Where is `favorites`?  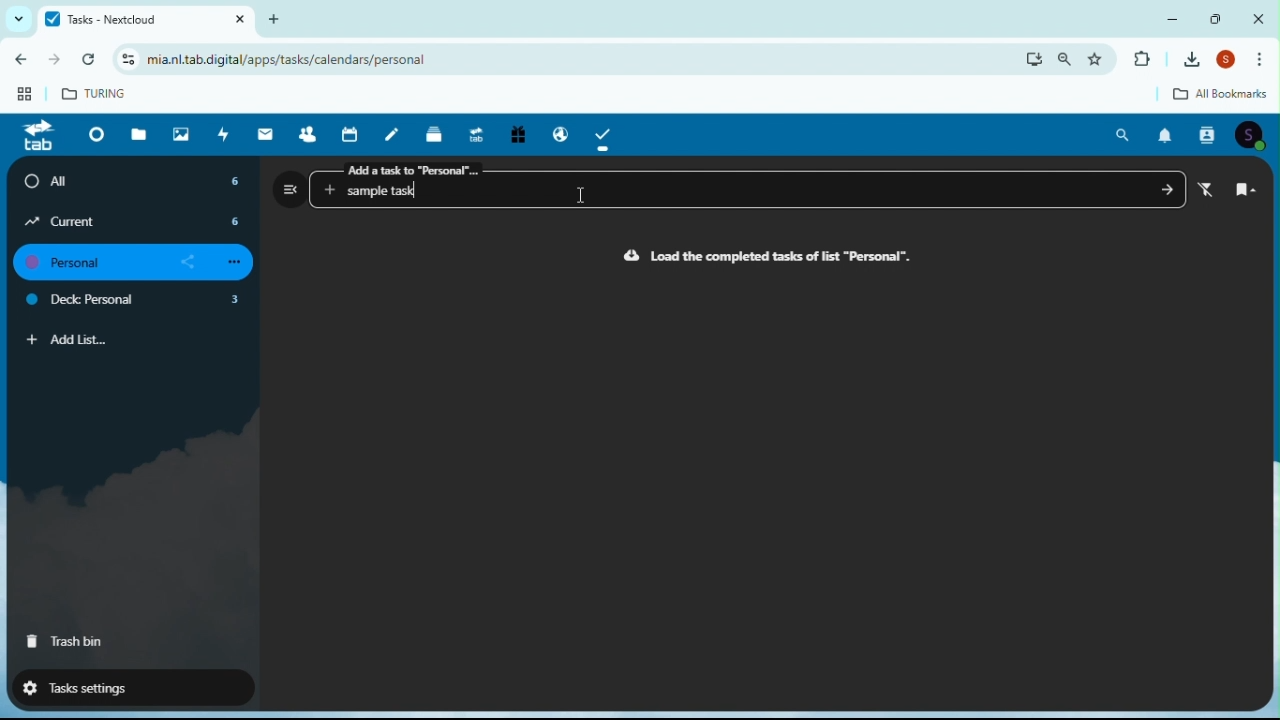
favorites is located at coordinates (1101, 58).